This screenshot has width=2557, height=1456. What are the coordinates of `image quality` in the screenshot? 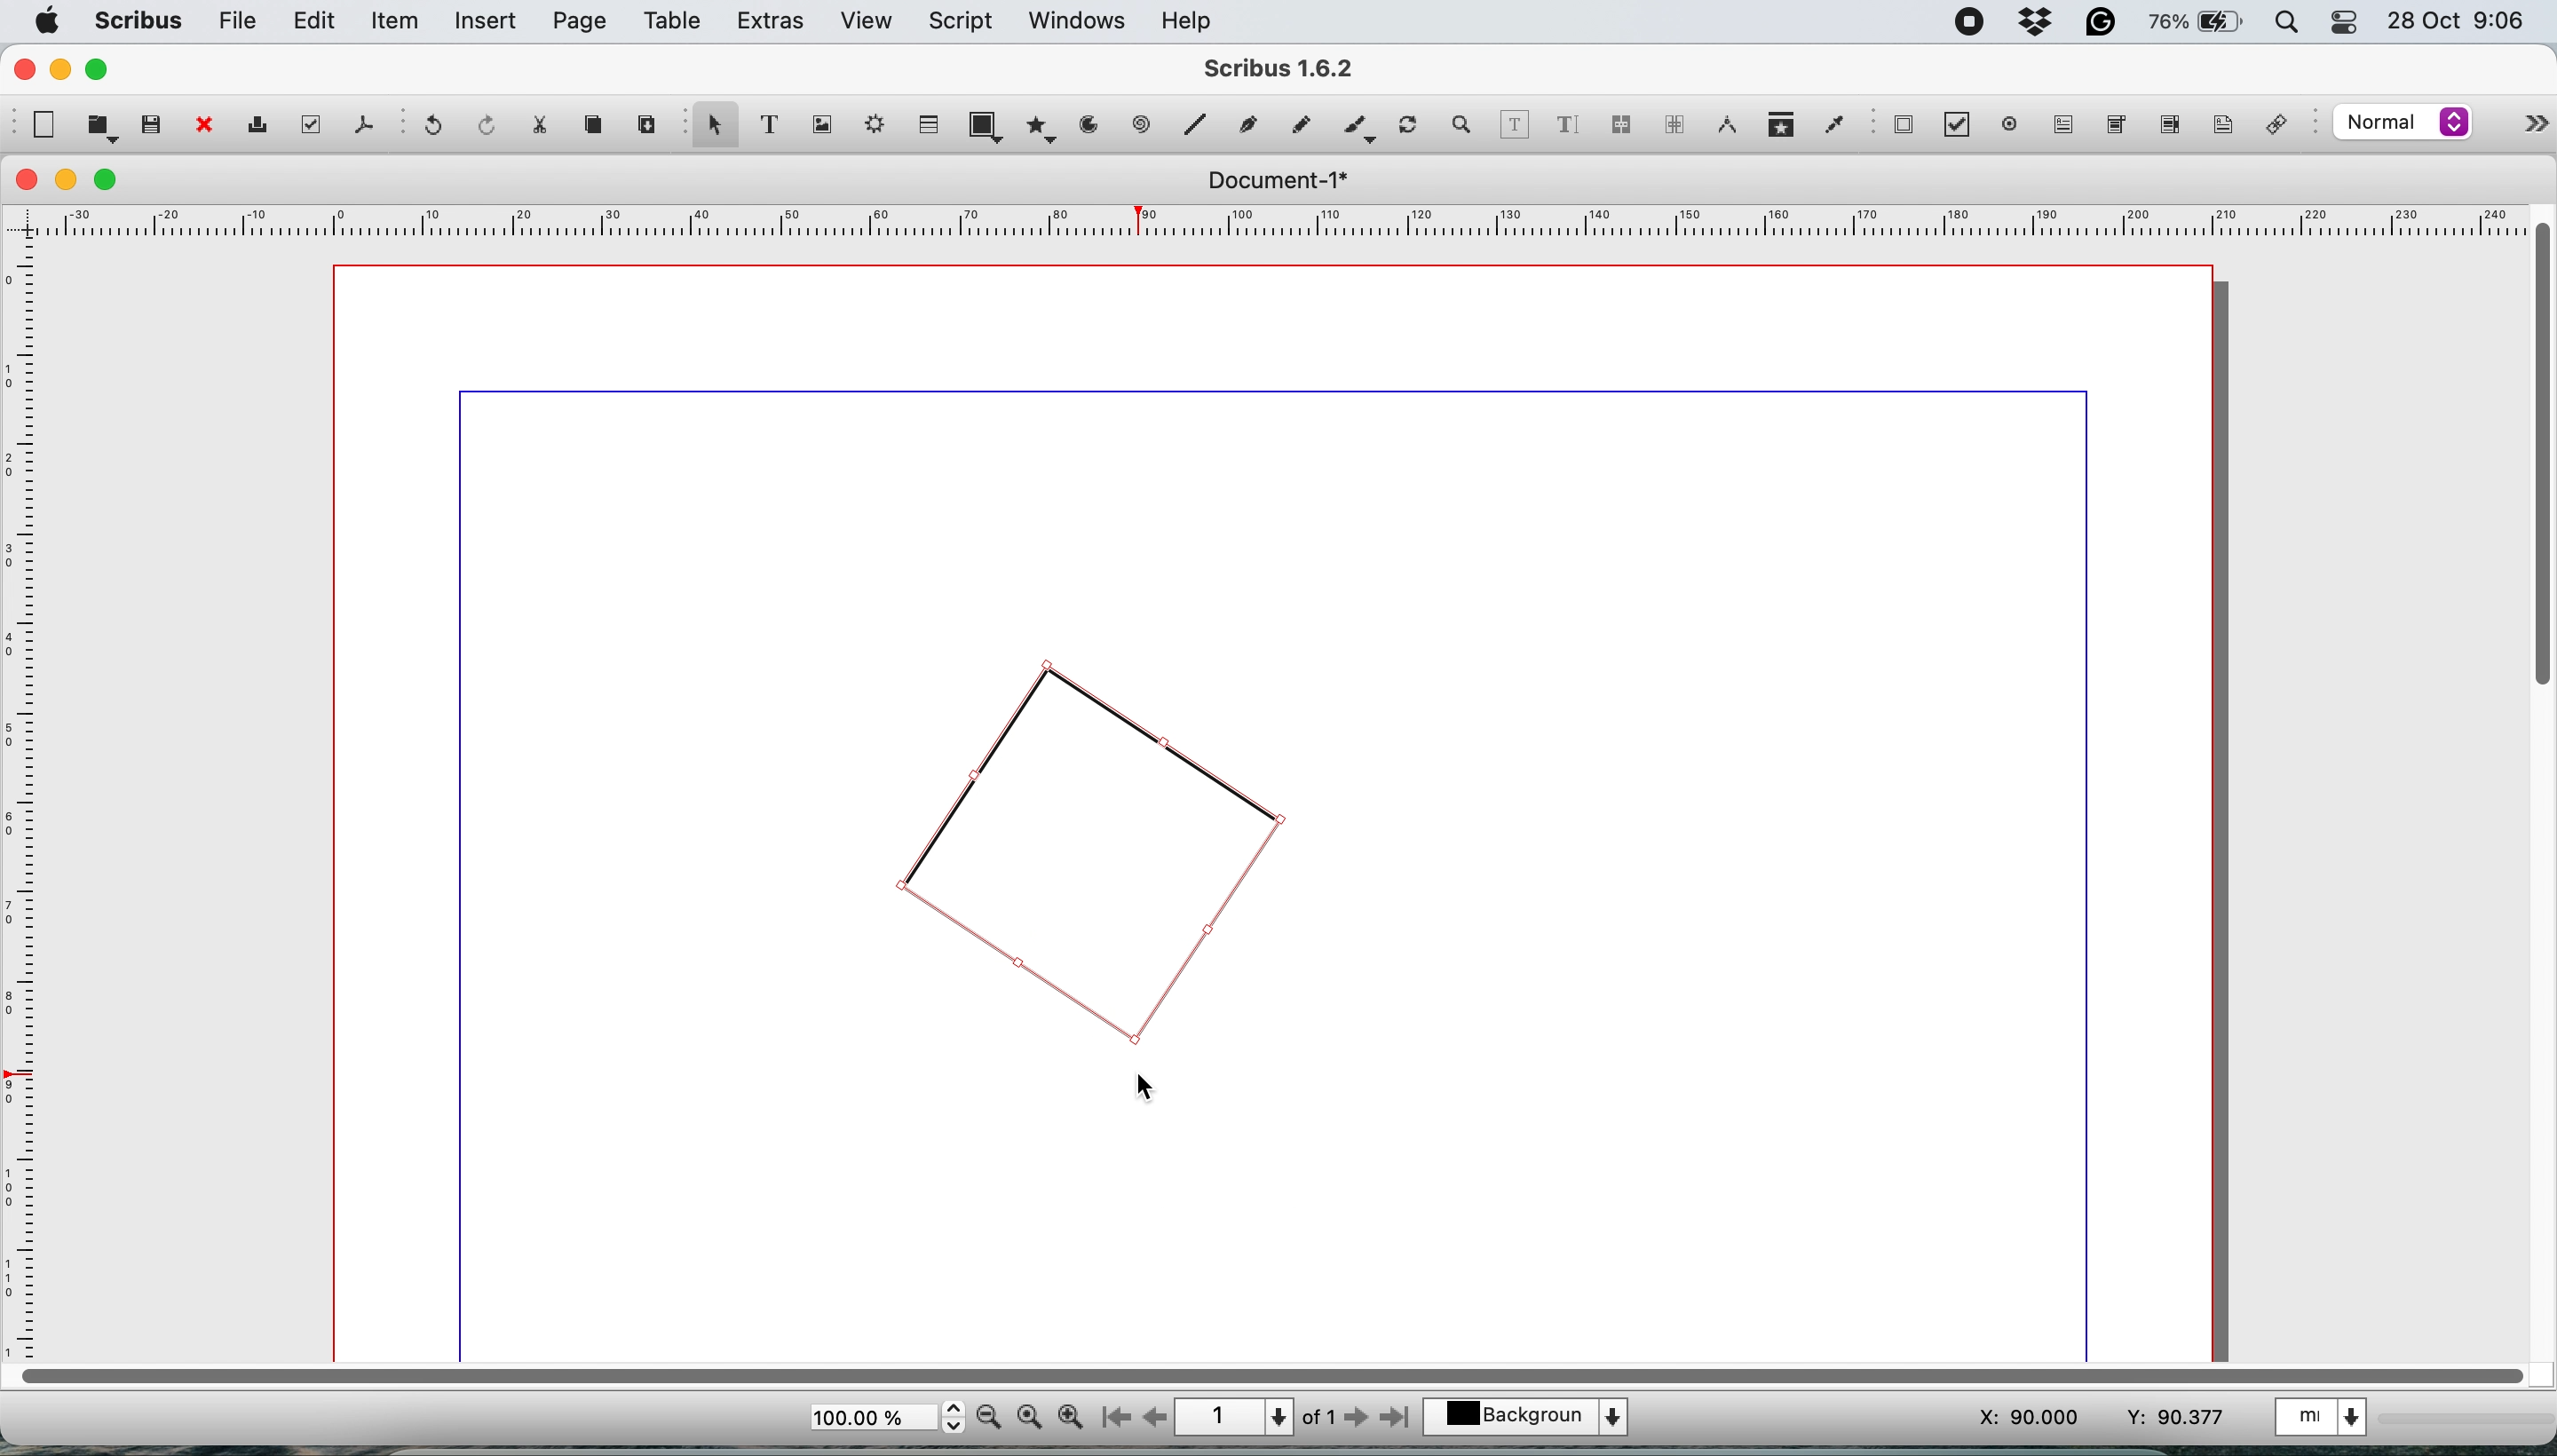 It's located at (2403, 125).